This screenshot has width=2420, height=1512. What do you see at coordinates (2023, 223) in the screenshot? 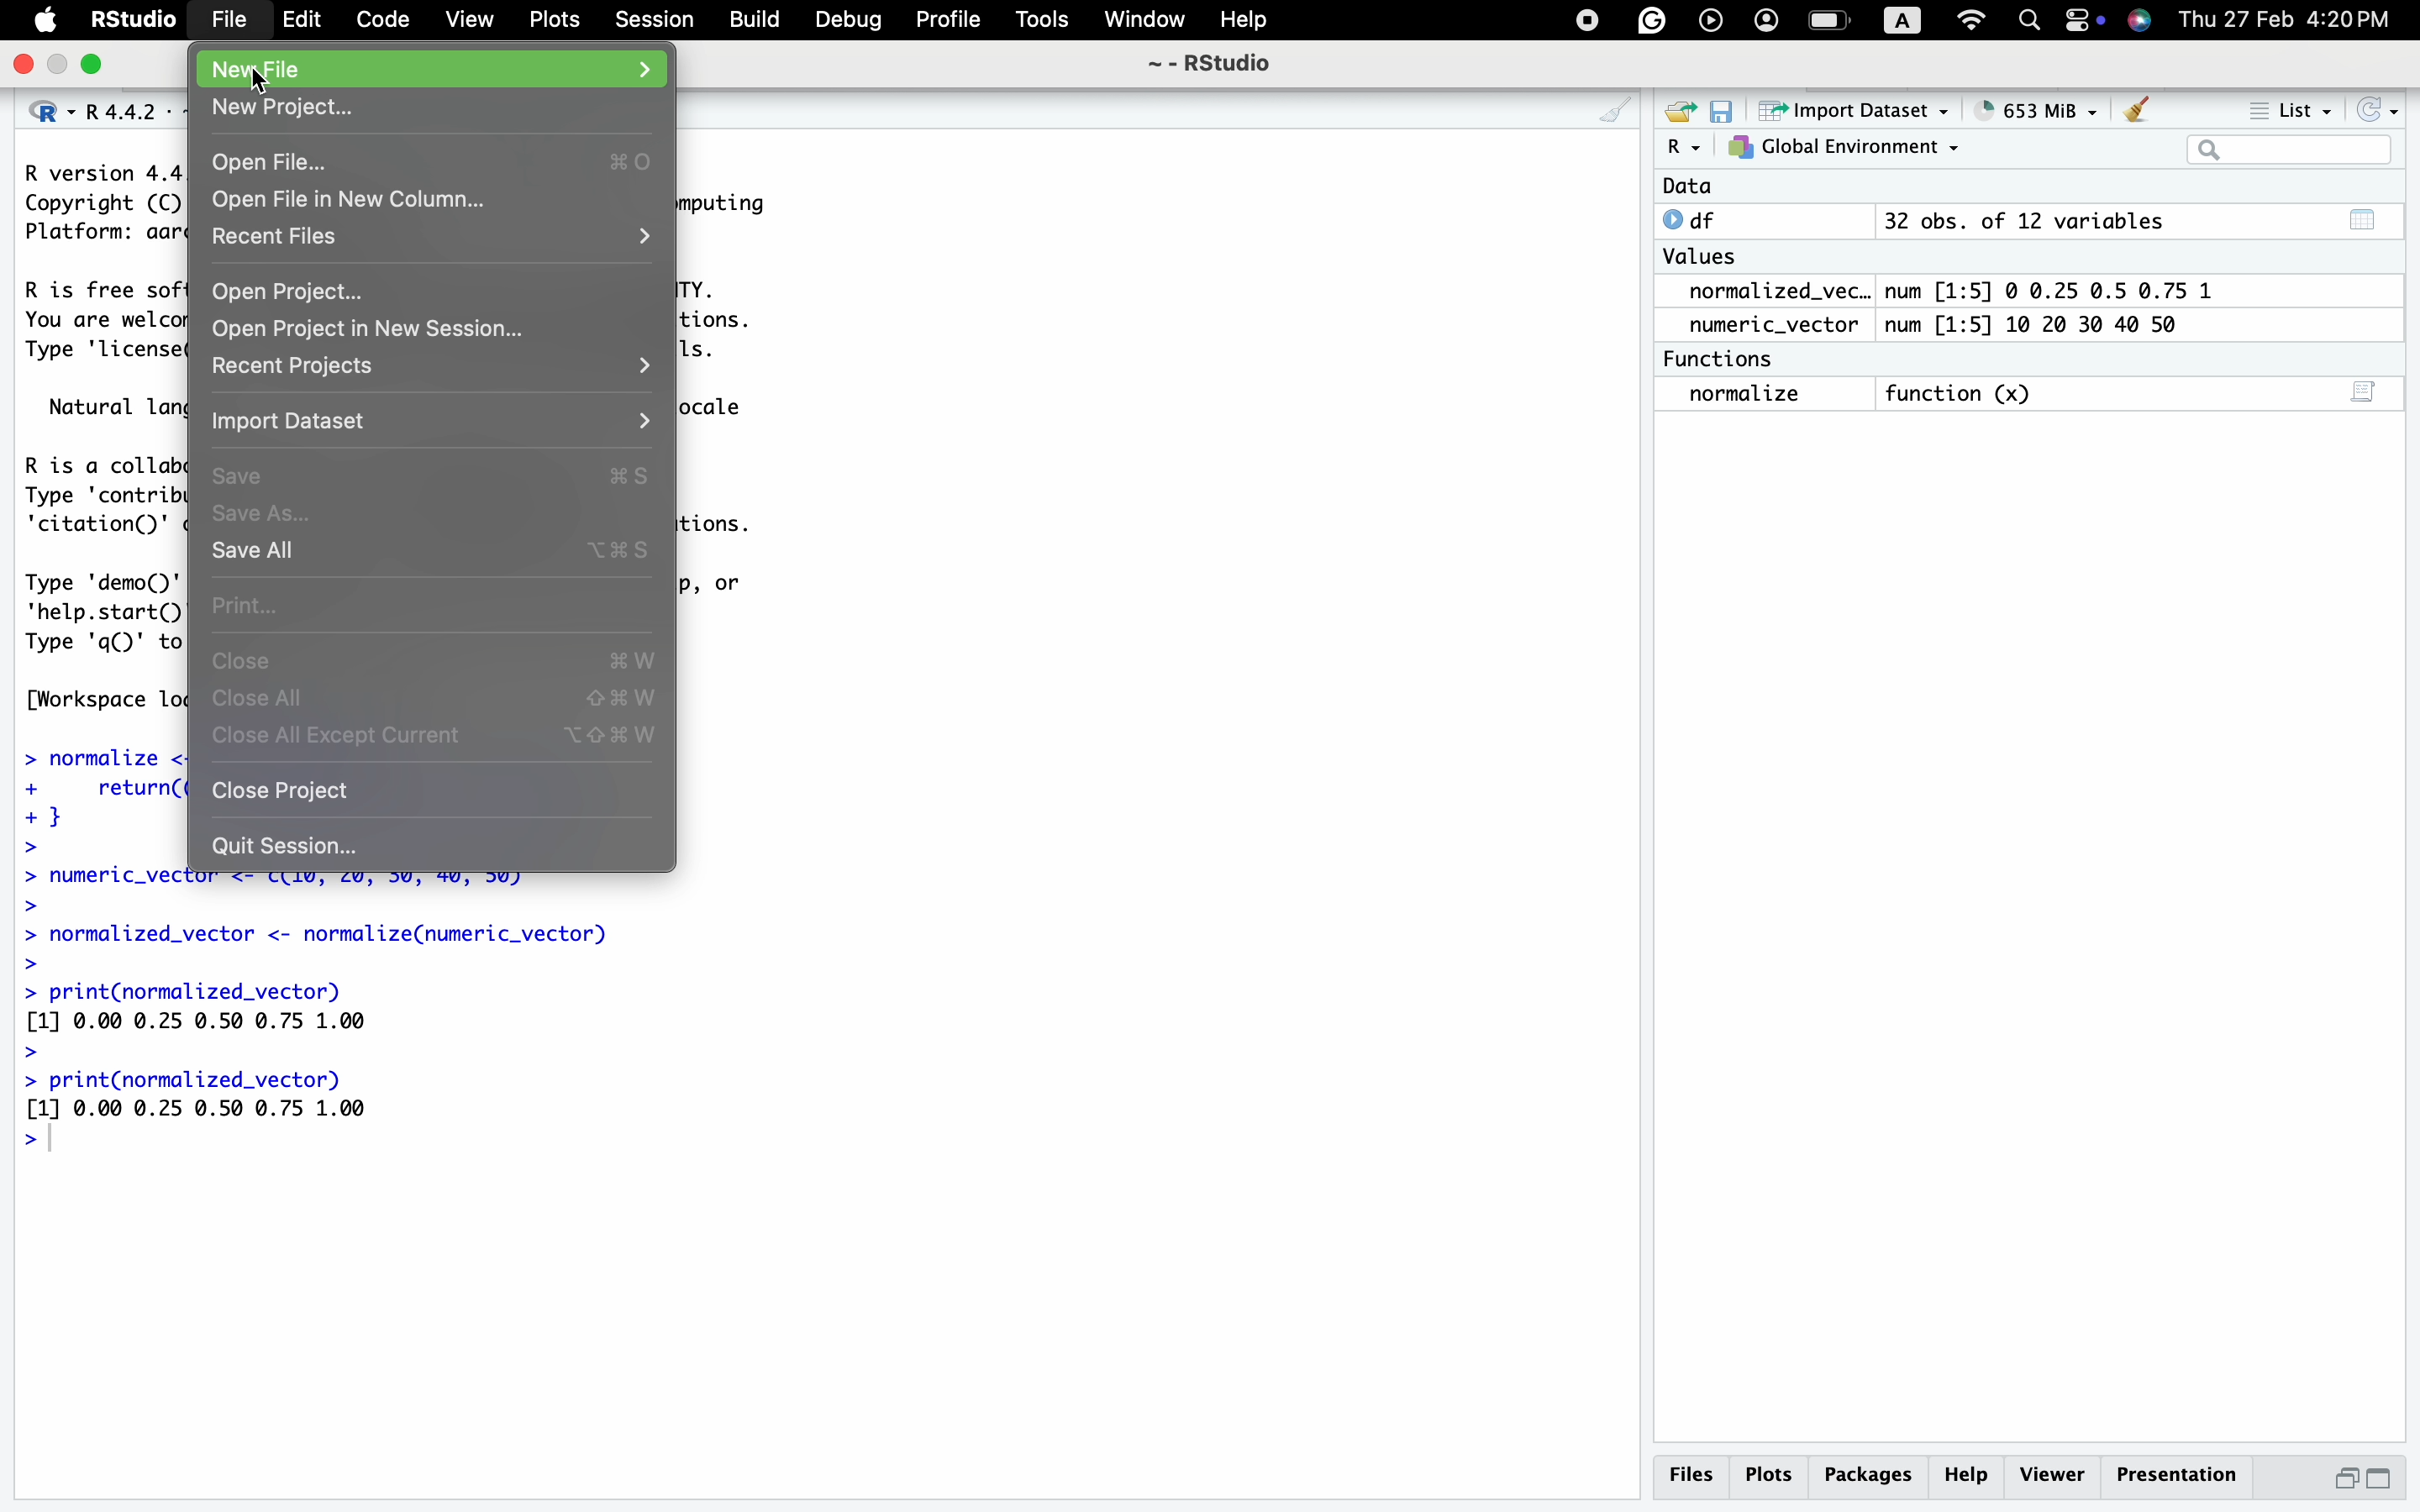
I see `32 obs. of 12 variables` at bounding box center [2023, 223].